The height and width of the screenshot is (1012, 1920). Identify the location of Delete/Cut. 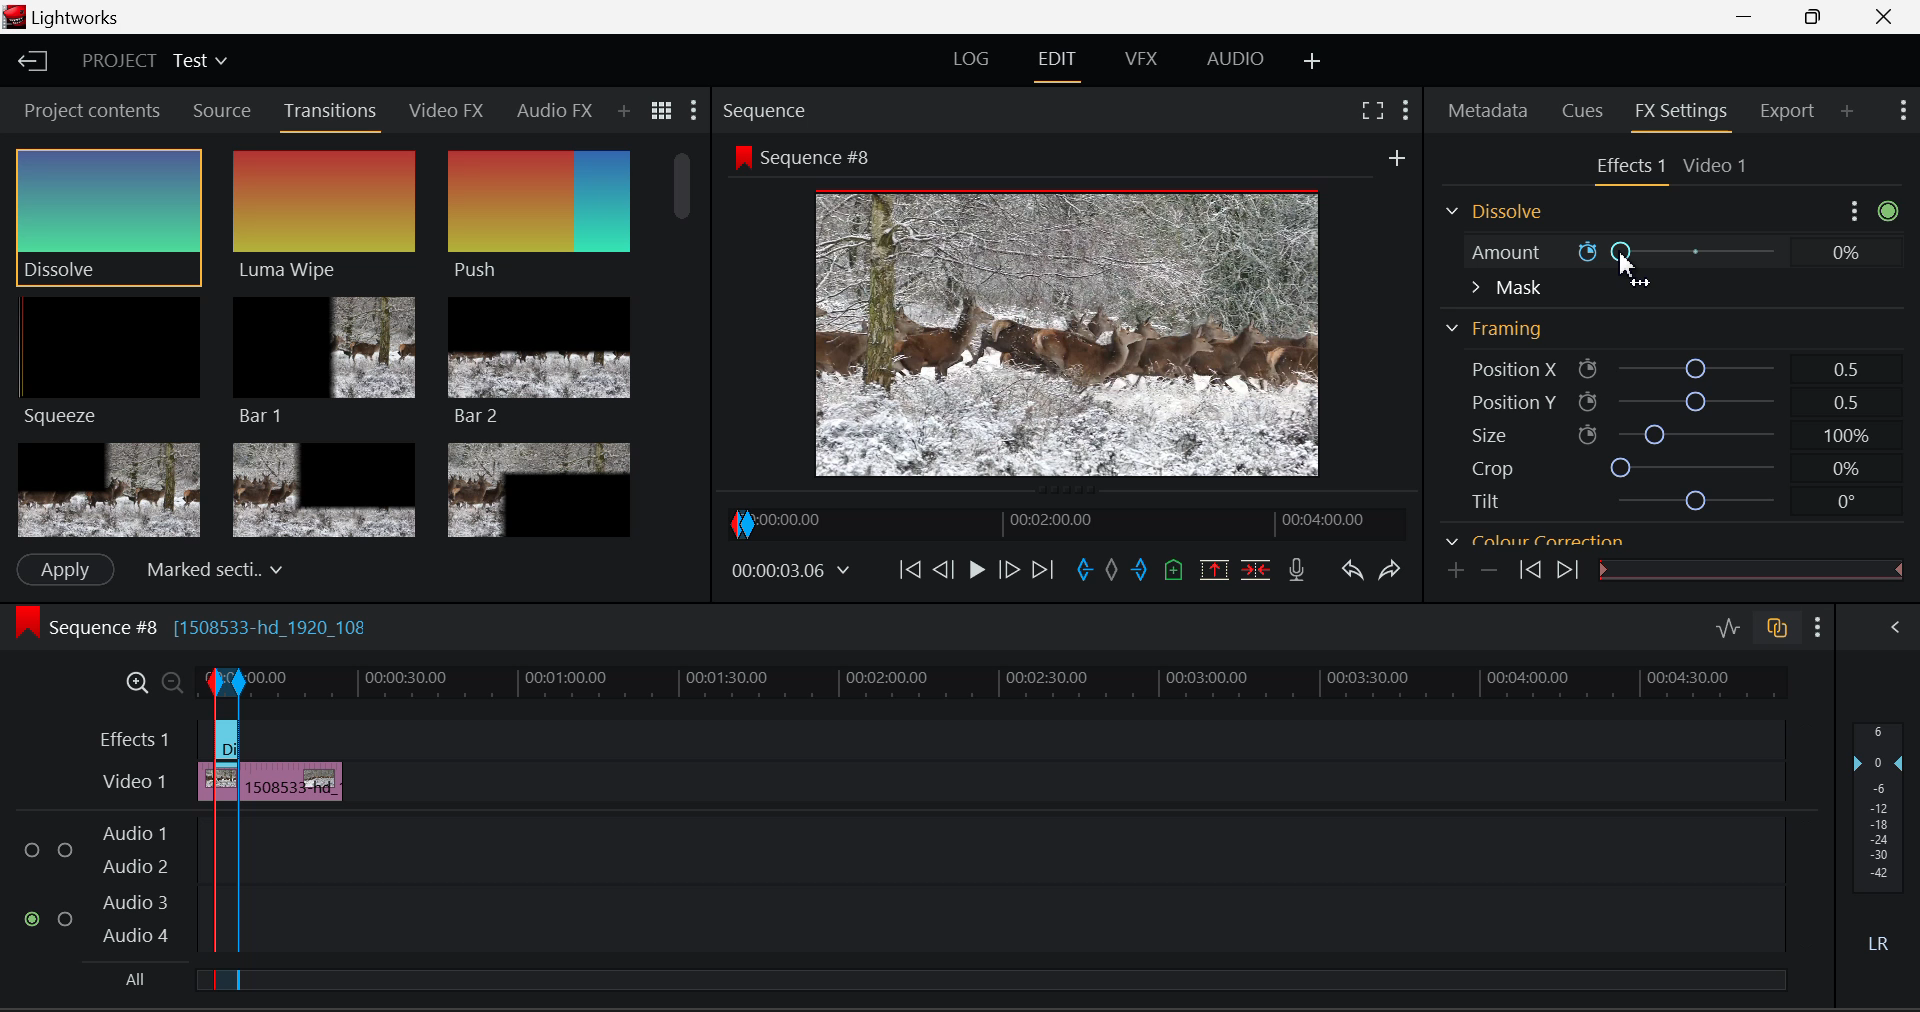
(1260, 568).